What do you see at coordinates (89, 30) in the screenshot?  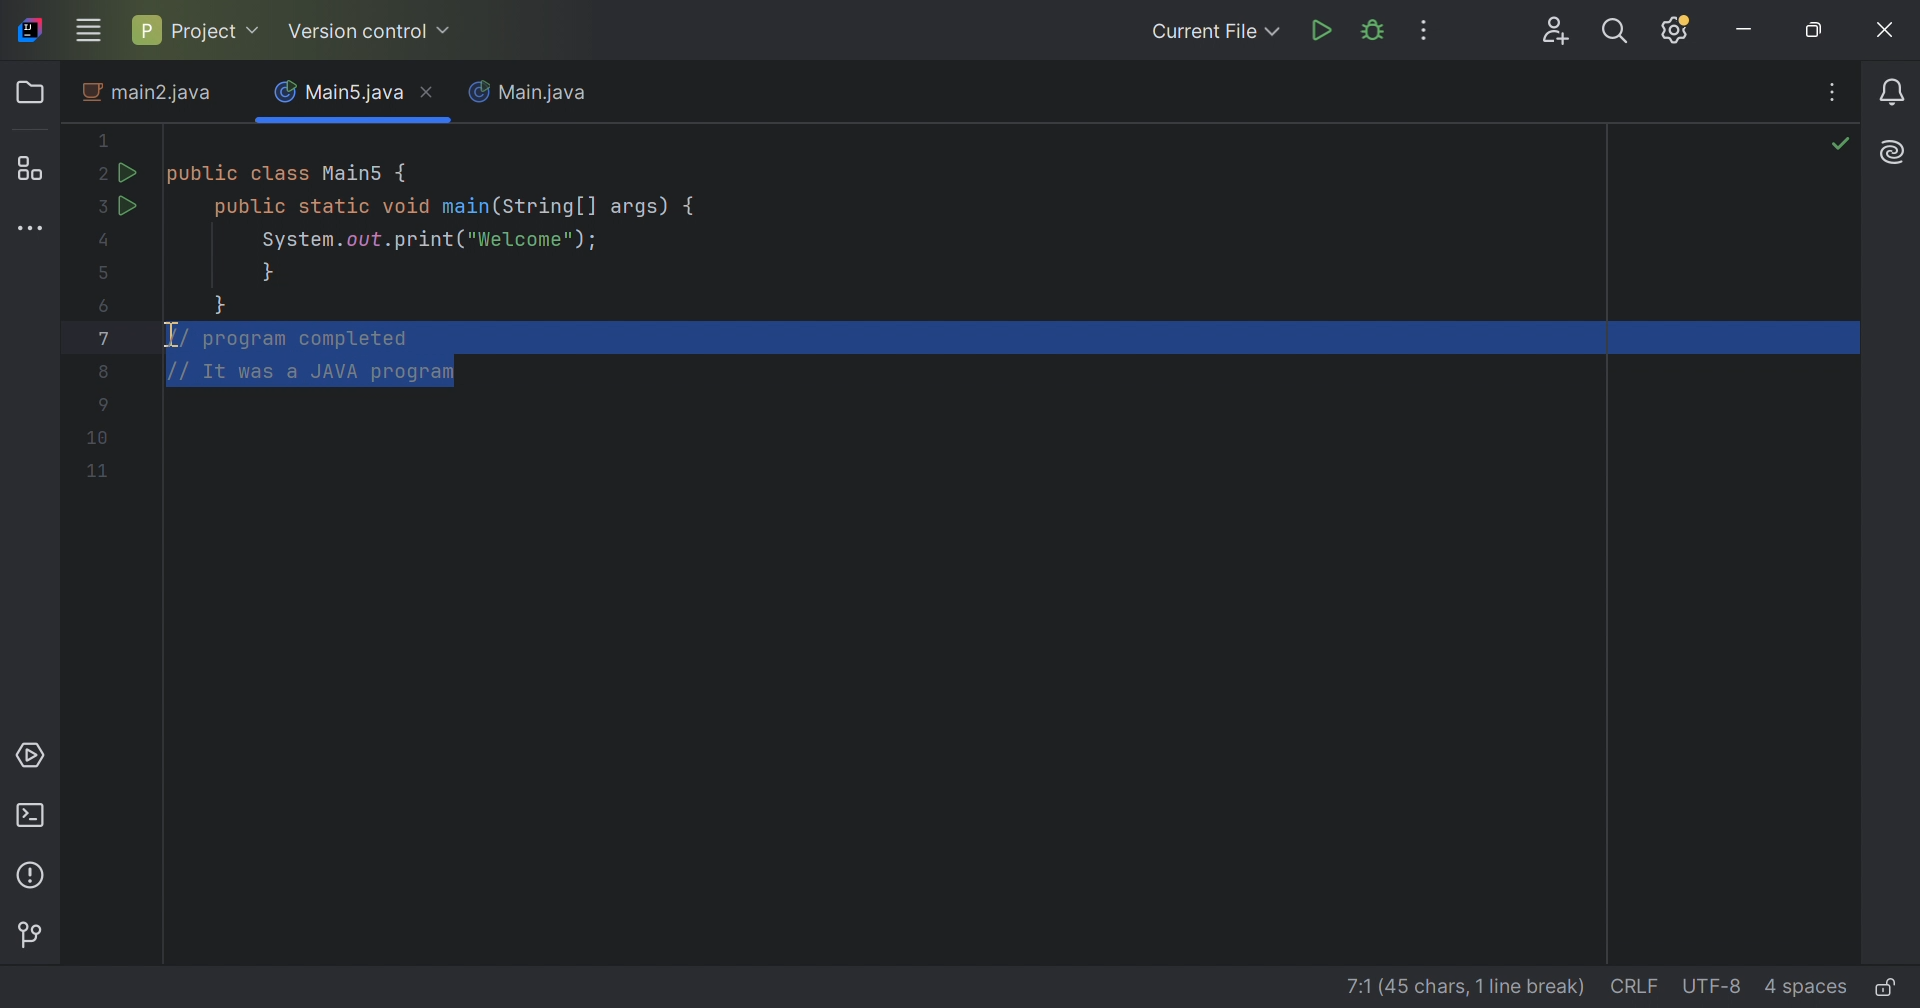 I see `Main menu` at bounding box center [89, 30].